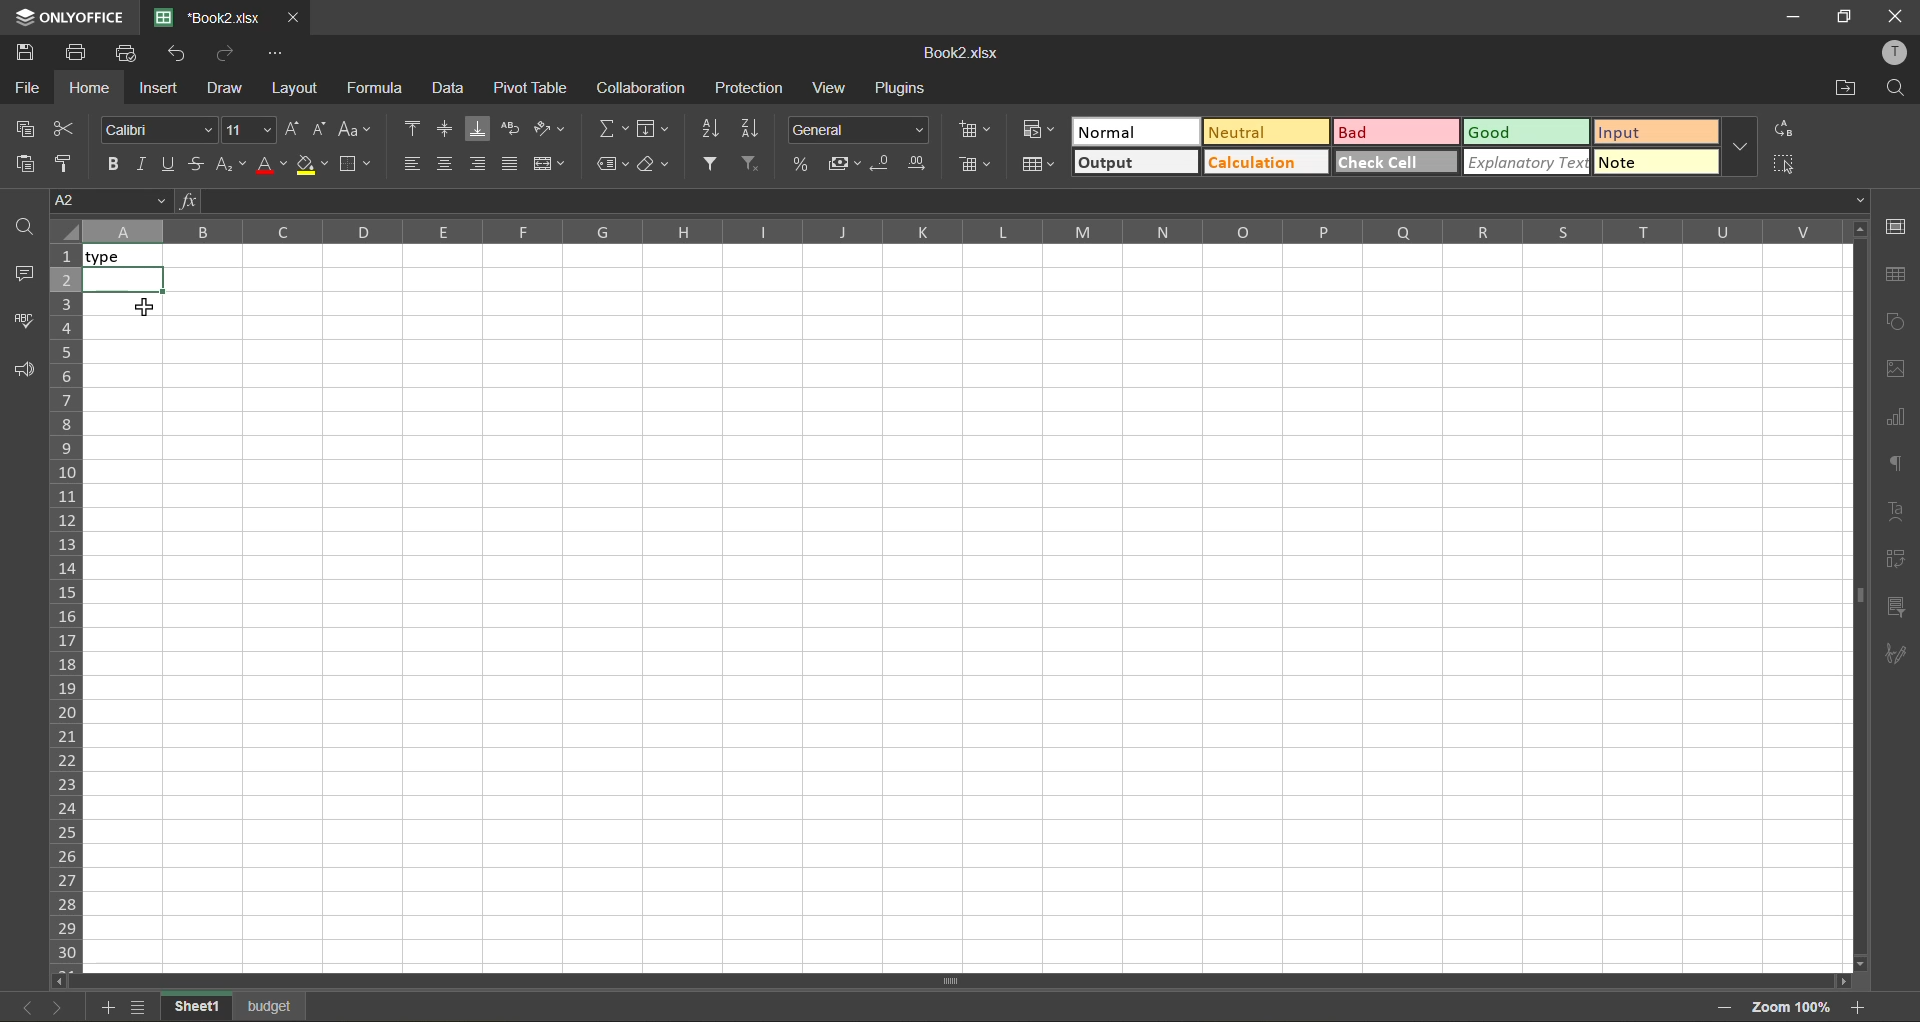  I want to click on row numbers, so click(65, 603).